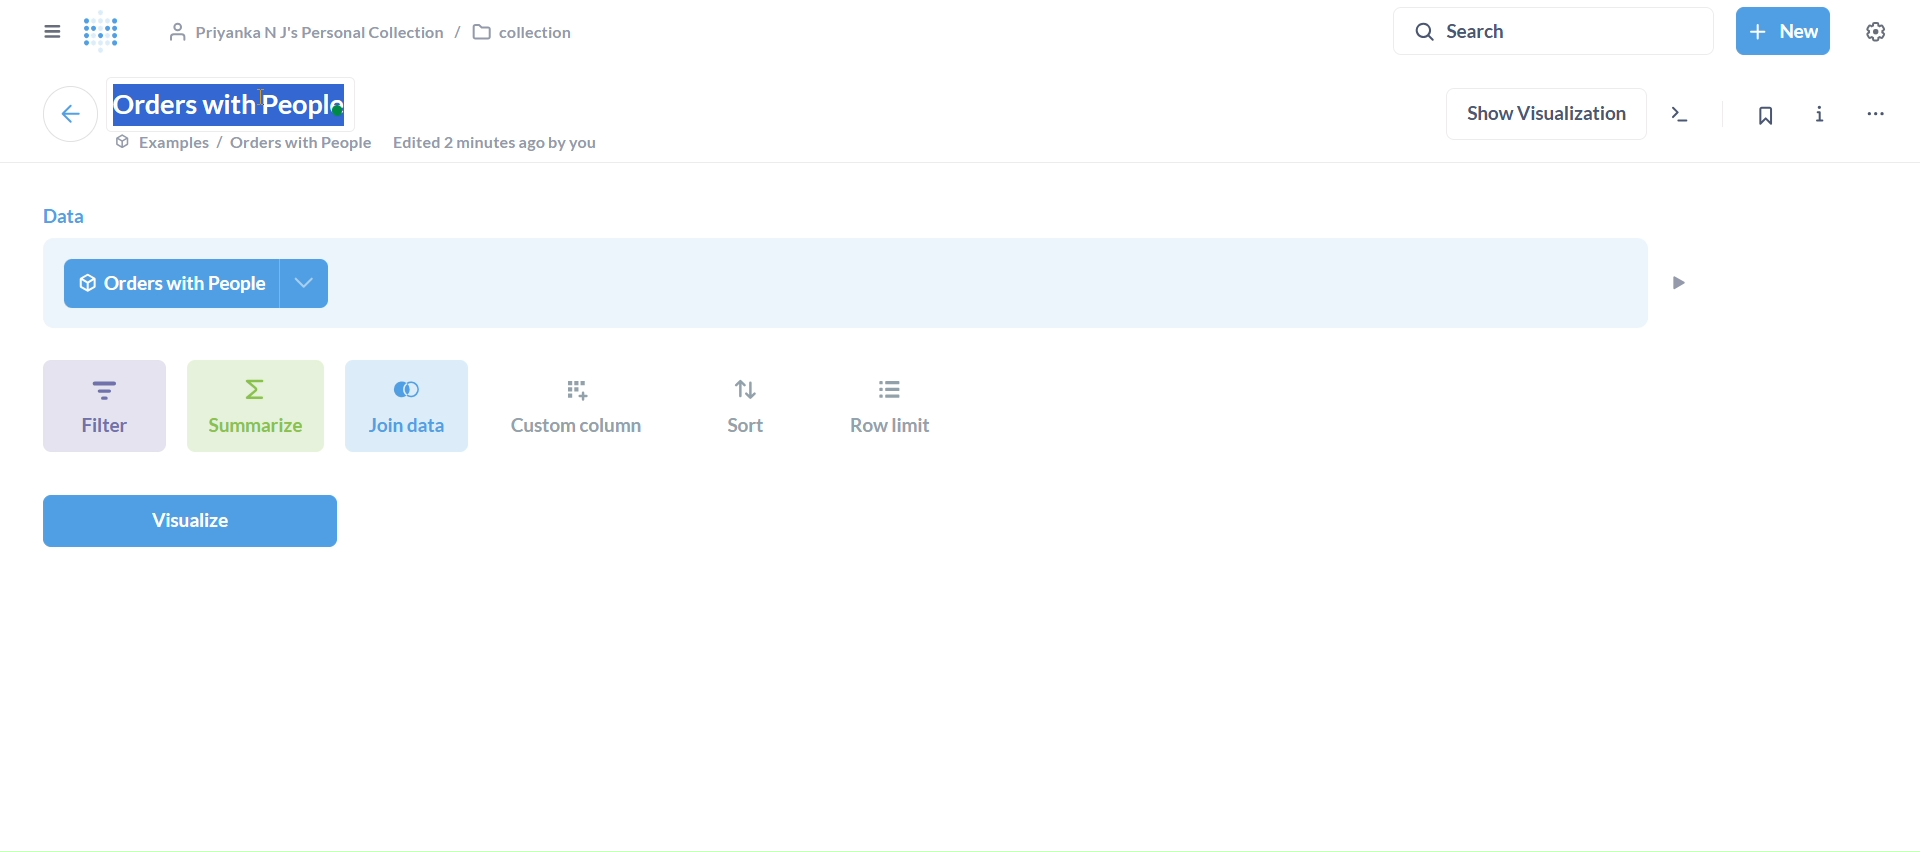  I want to click on settings, so click(1878, 33).